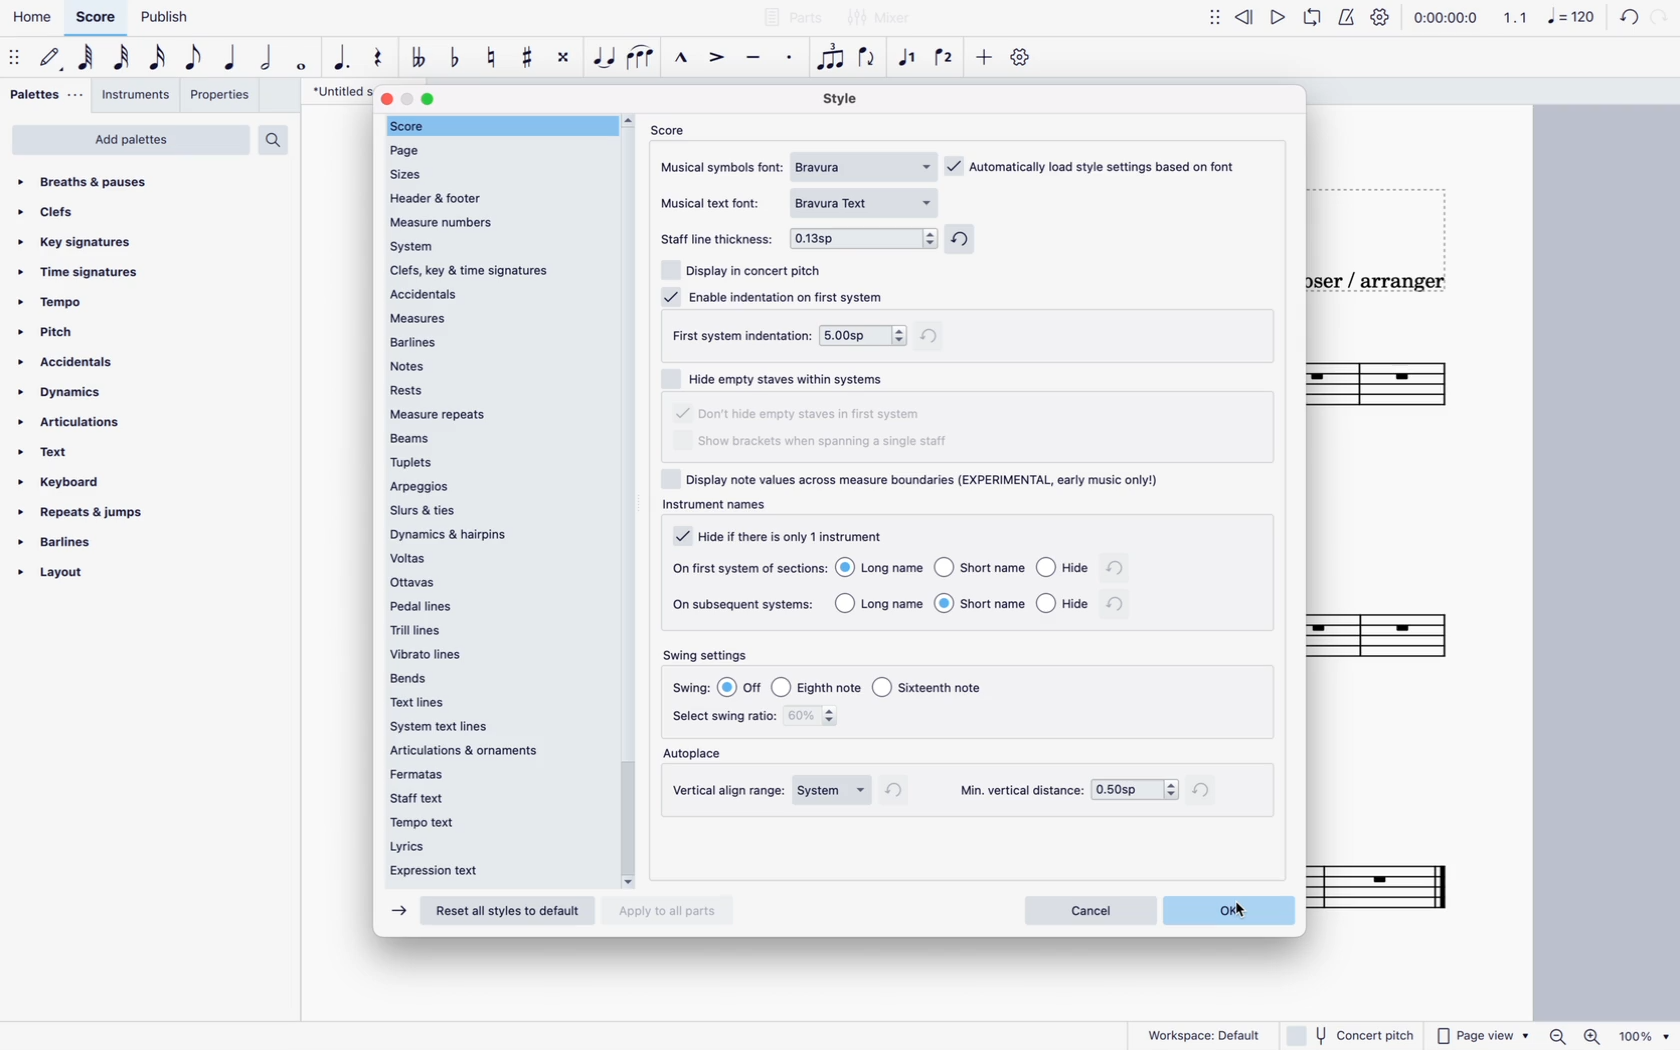  Describe the element at coordinates (815, 718) in the screenshot. I see `swing ratio` at that location.